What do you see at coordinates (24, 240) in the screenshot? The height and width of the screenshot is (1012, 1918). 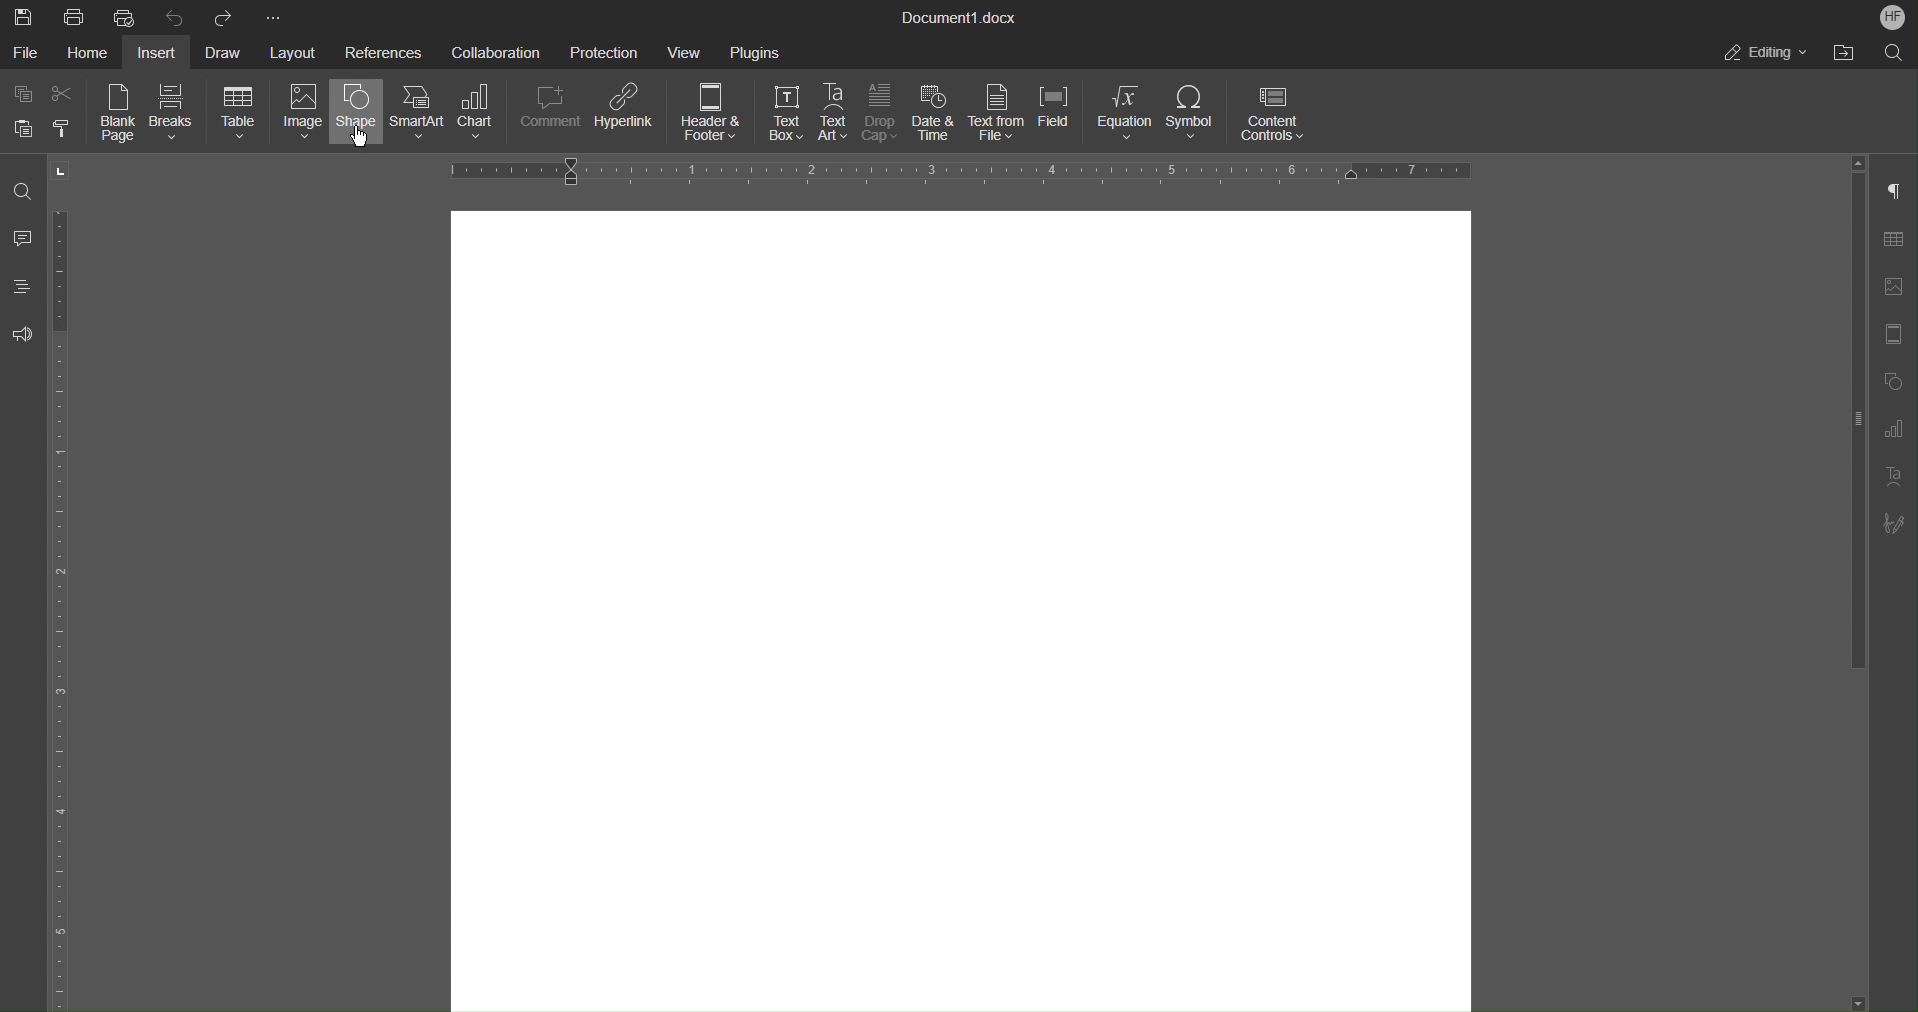 I see `Comments` at bounding box center [24, 240].